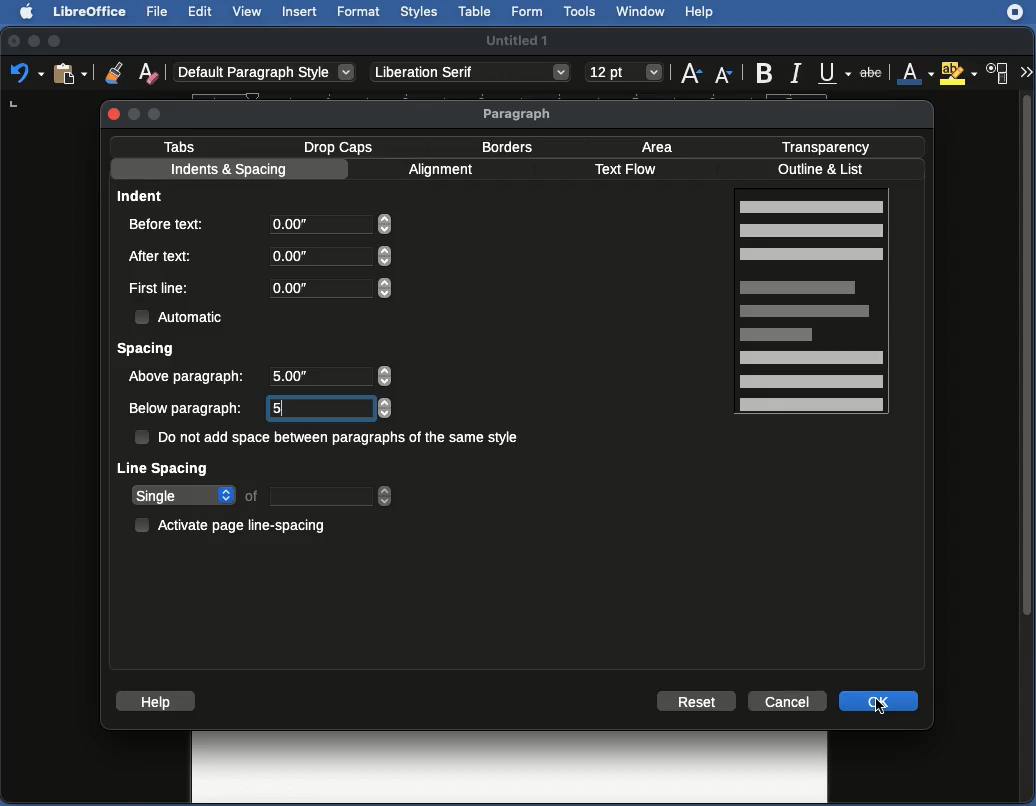 This screenshot has width=1036, height=806. Describe the element at coordinates (342, 146) in the screenshot. I see `Drop caps` at that location.